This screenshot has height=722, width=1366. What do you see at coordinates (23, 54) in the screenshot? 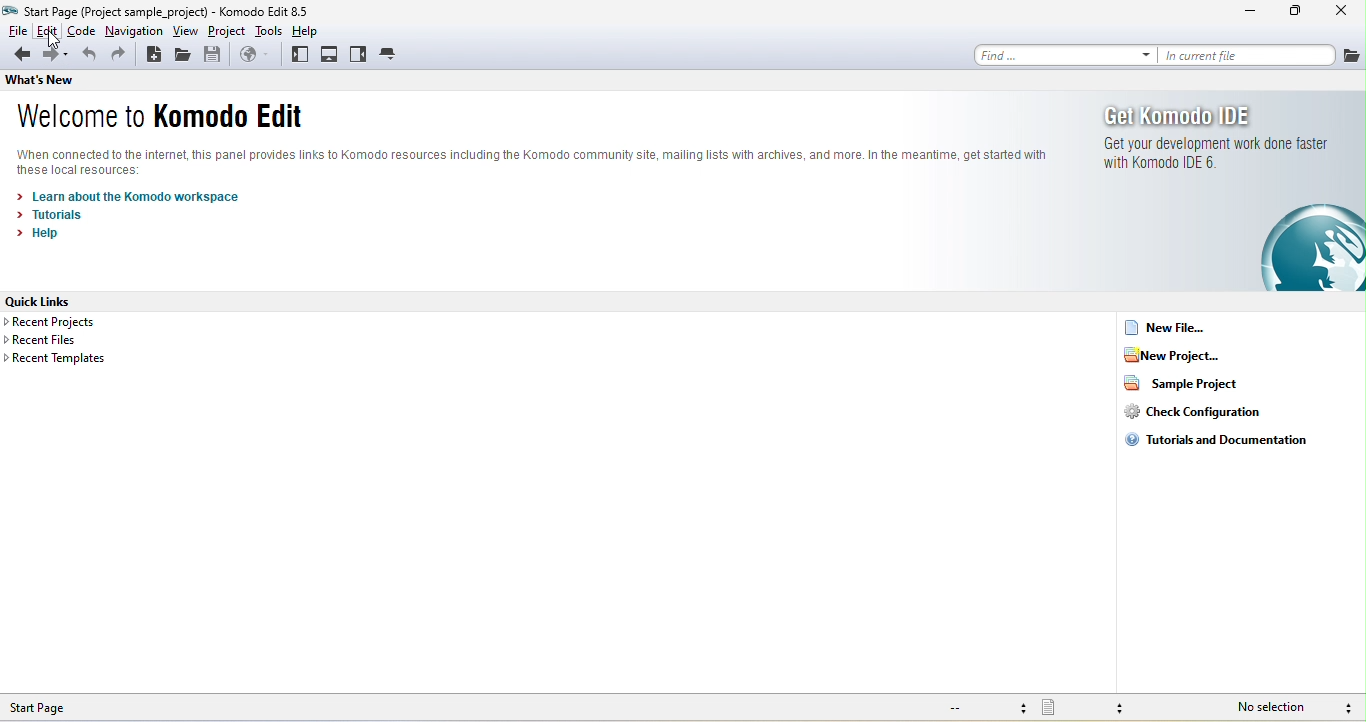
I see `back` at bounding box center [23, 54].